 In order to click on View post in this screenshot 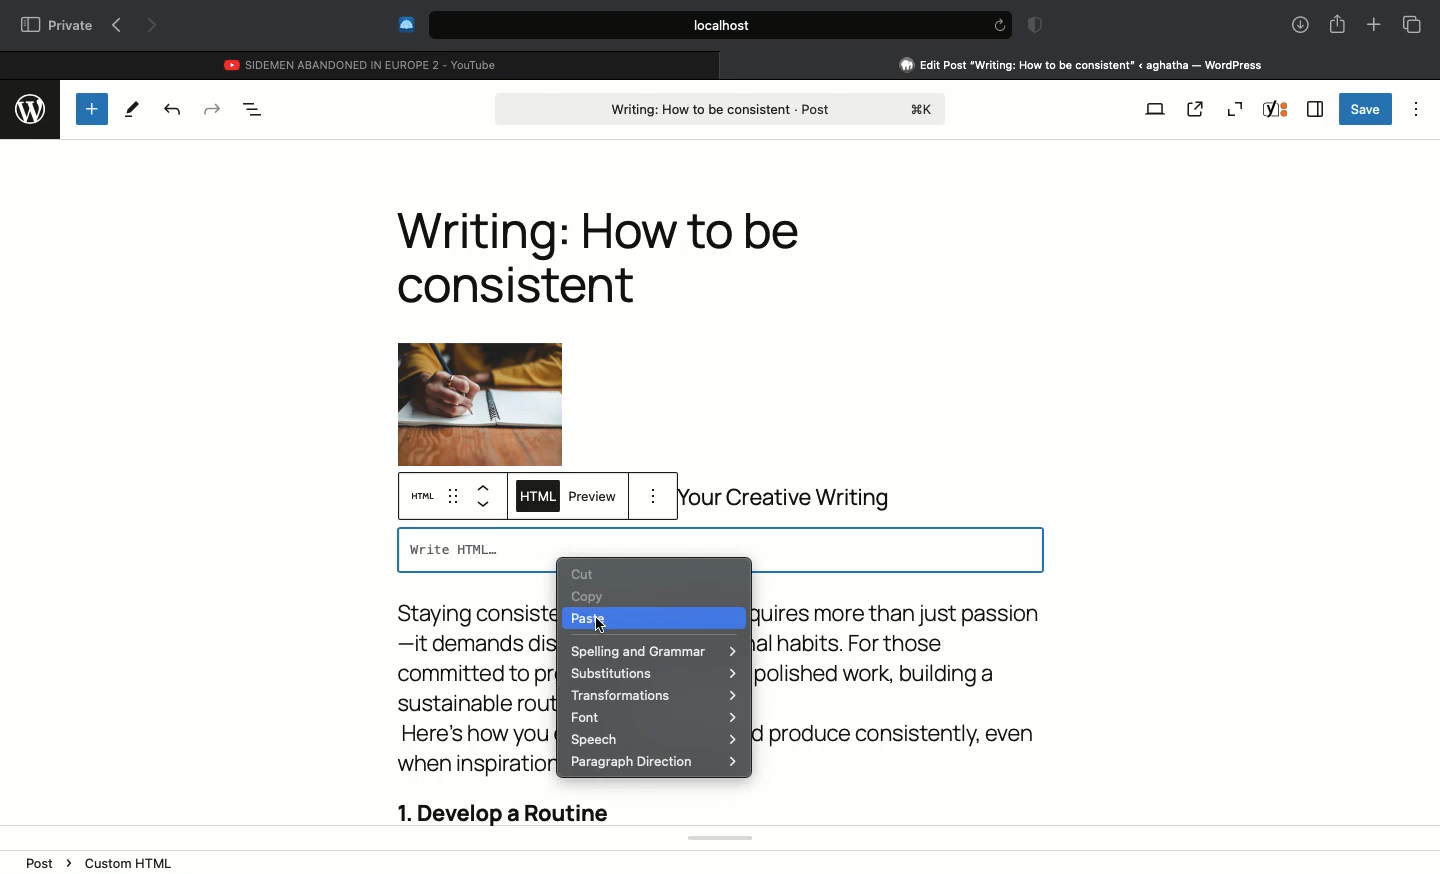, I will do `click(1195, 108)`.